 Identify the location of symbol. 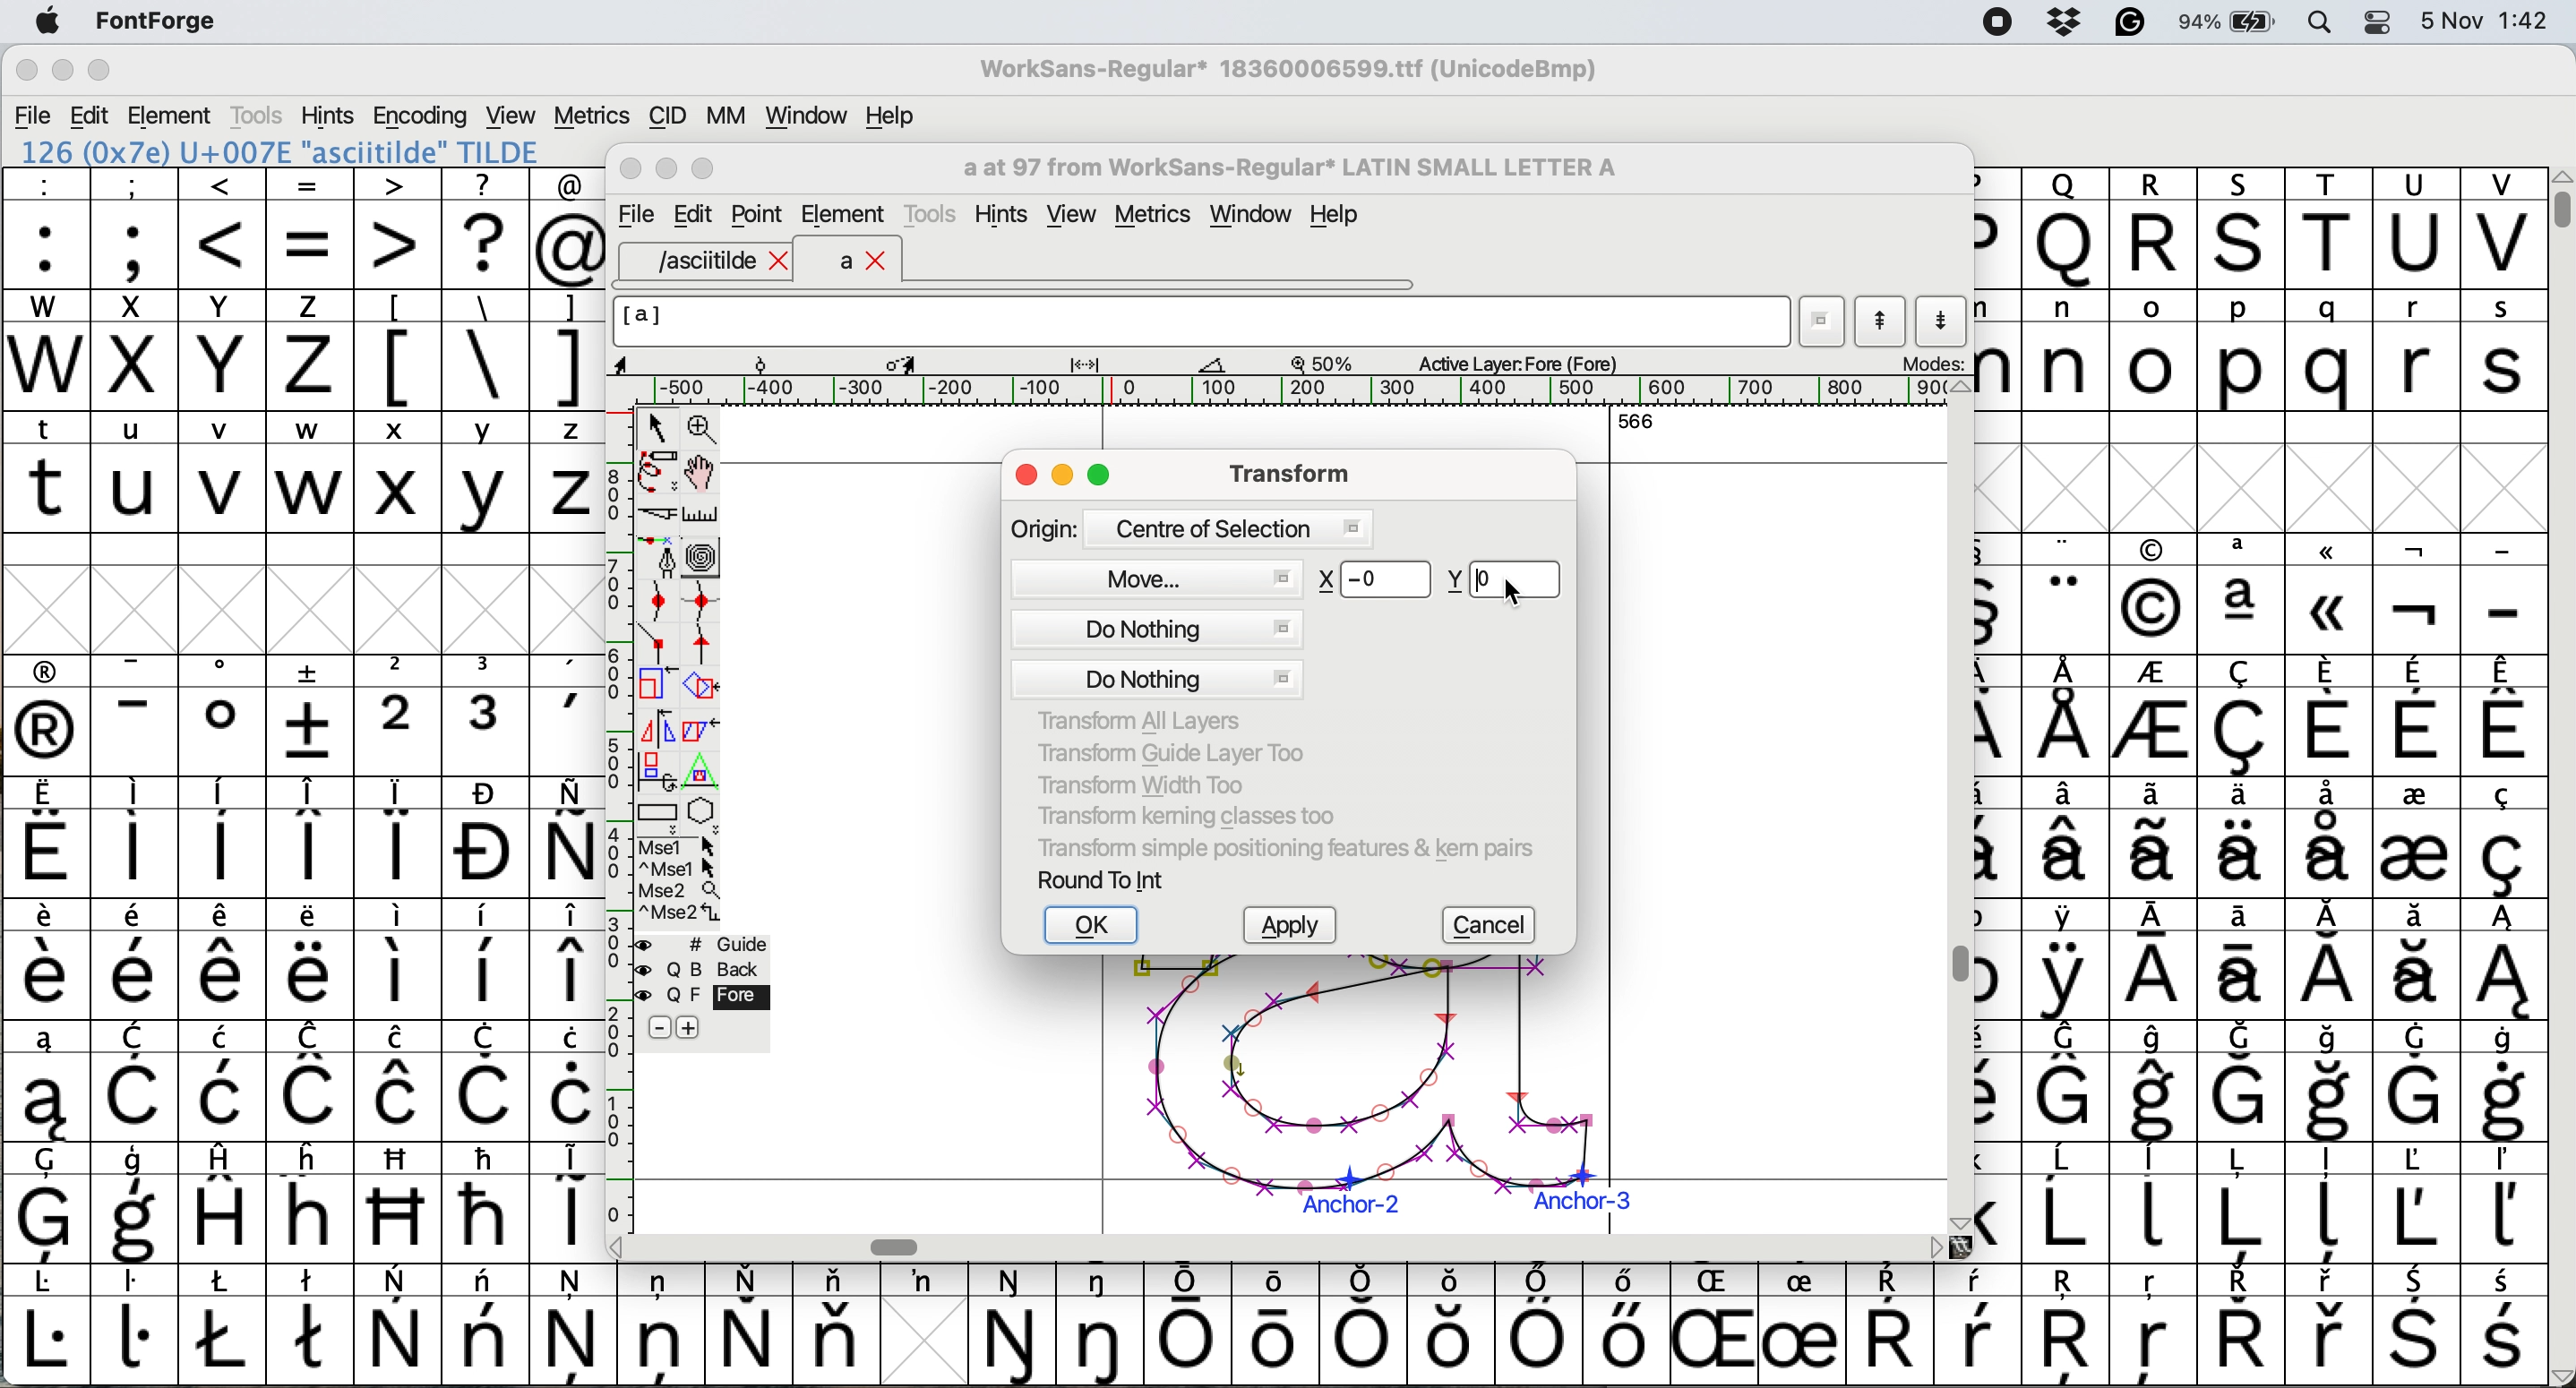
(133, 838).